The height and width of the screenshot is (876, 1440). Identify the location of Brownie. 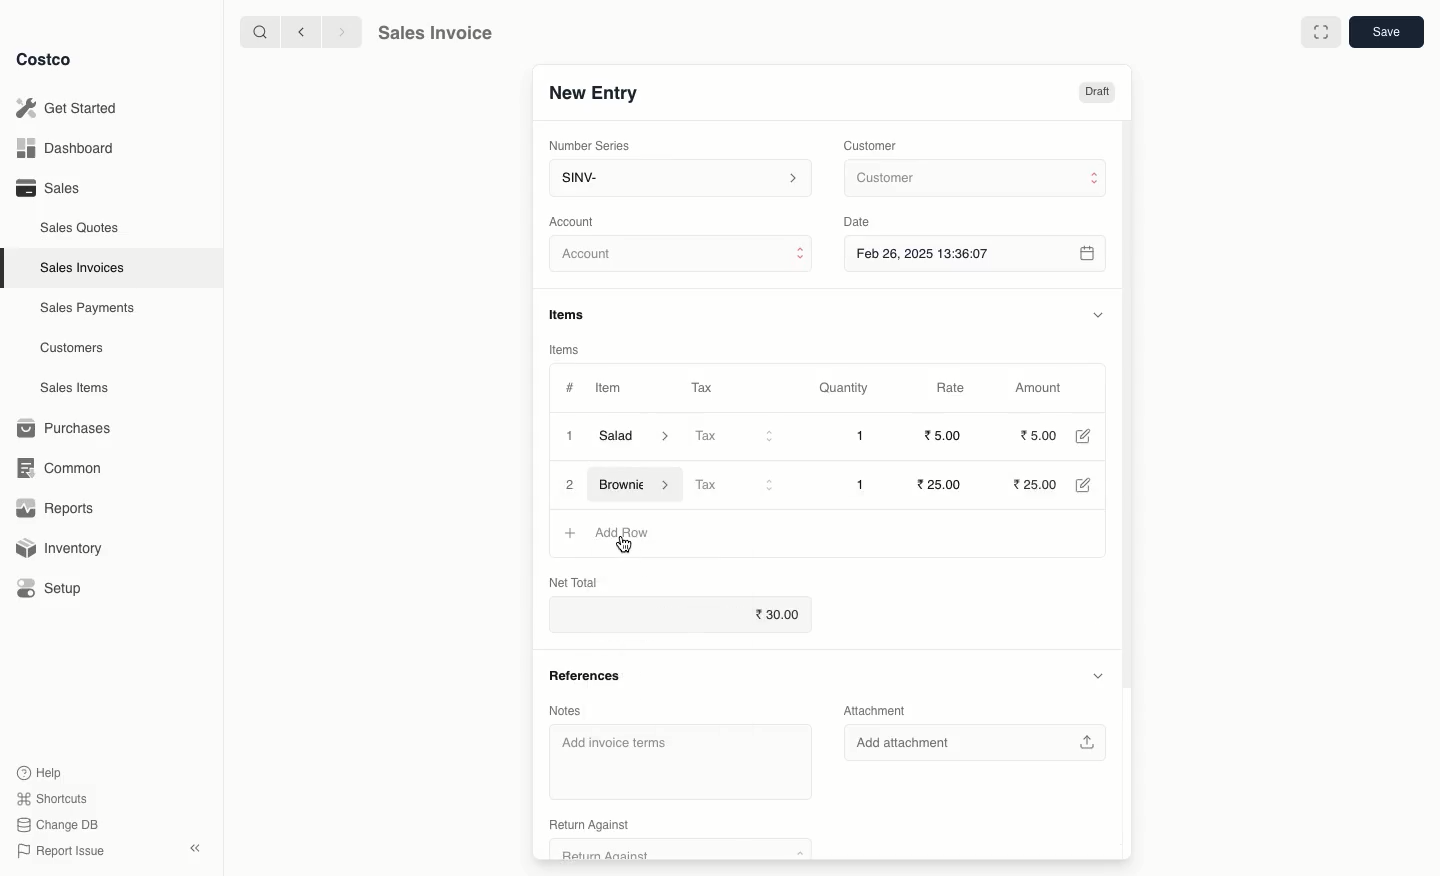
(639, 486).